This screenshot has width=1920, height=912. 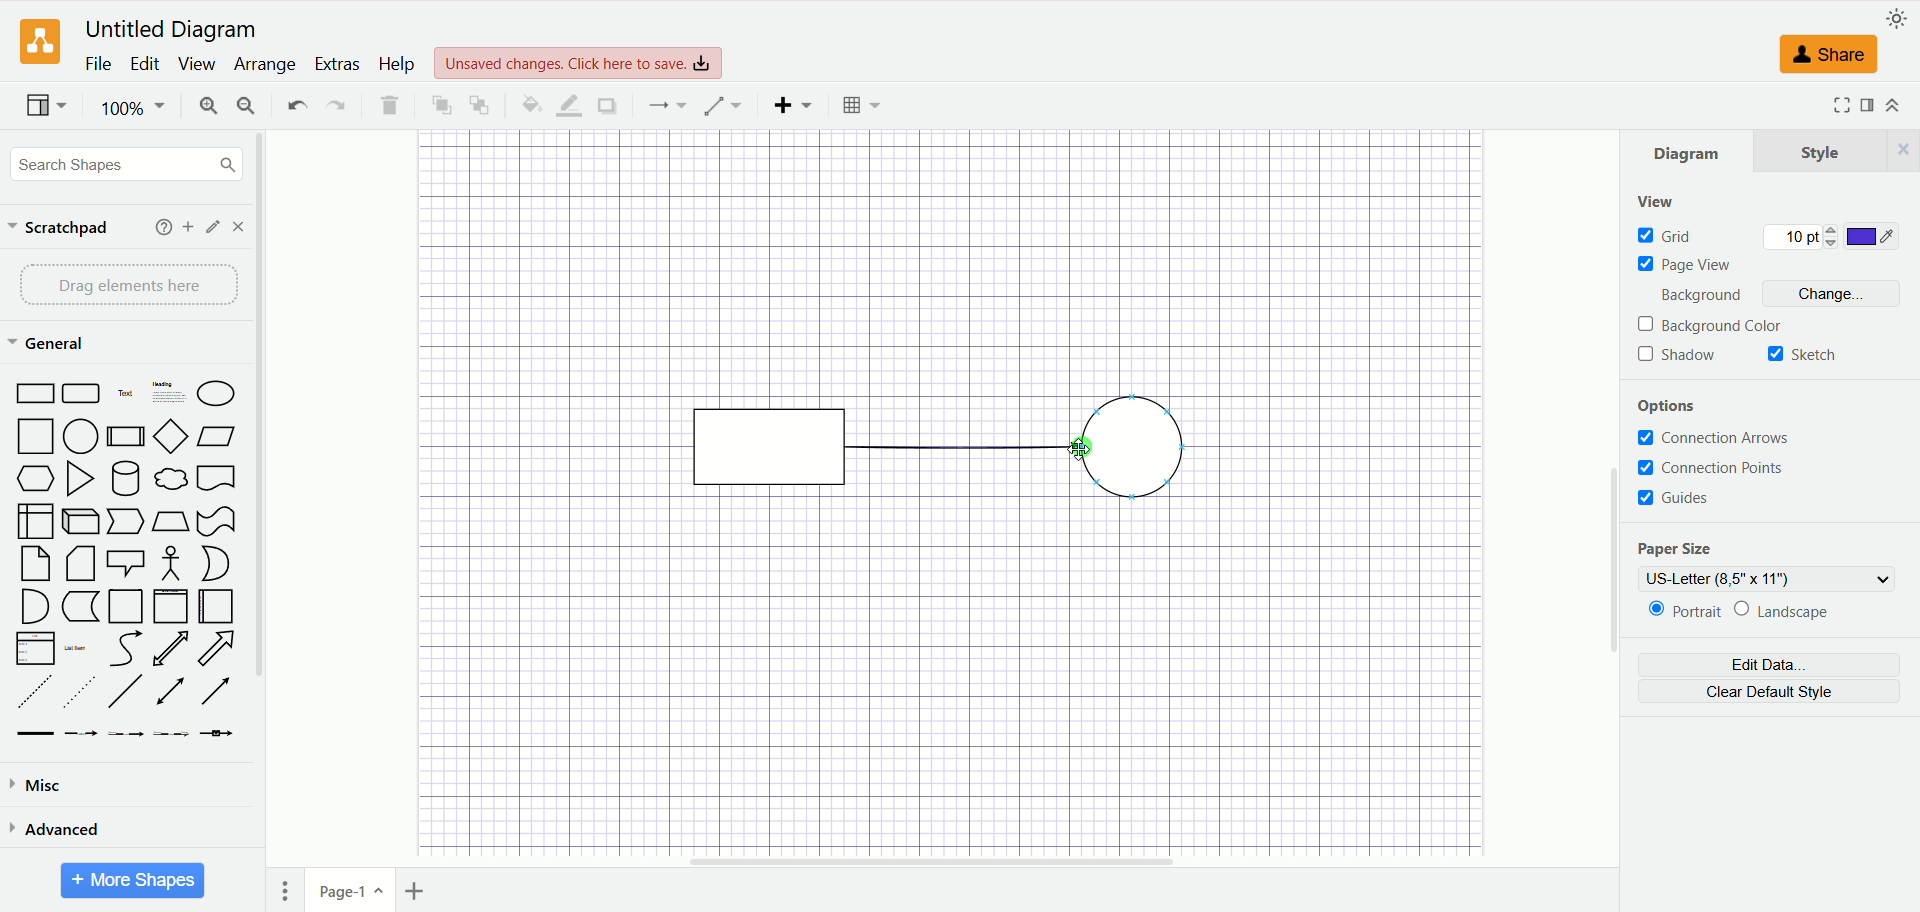 What do you see at coordinates (722, 106) in the screenshot?
I see `waypoint` at bounding box center [722, 106].